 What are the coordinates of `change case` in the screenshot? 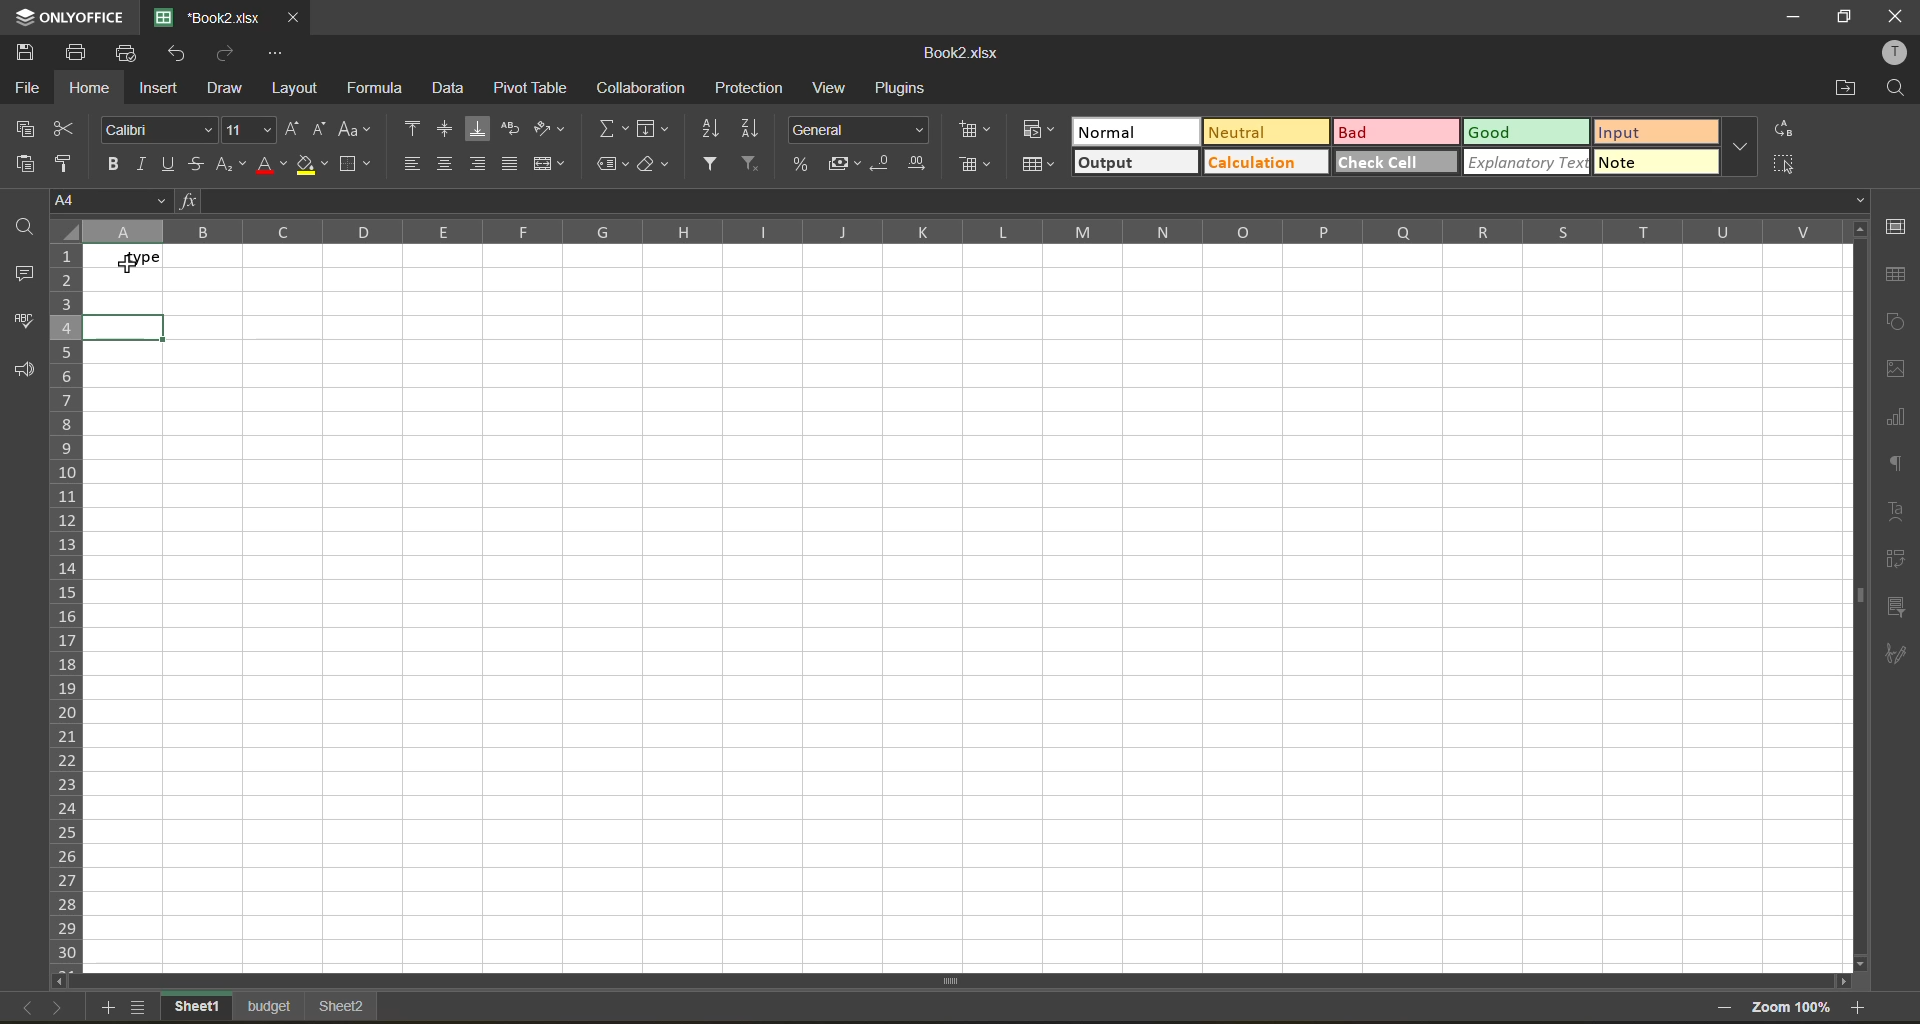 It's located at (354, 131).